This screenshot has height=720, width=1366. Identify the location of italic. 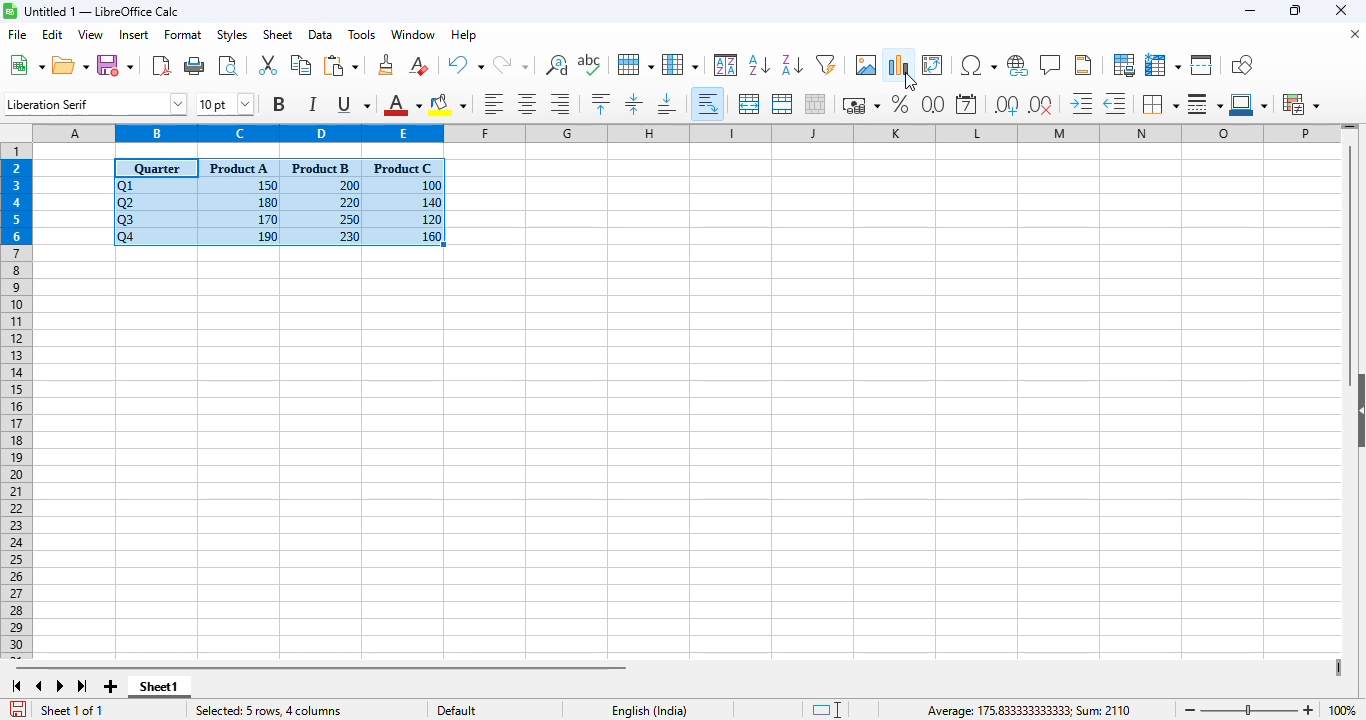
(312, 104).